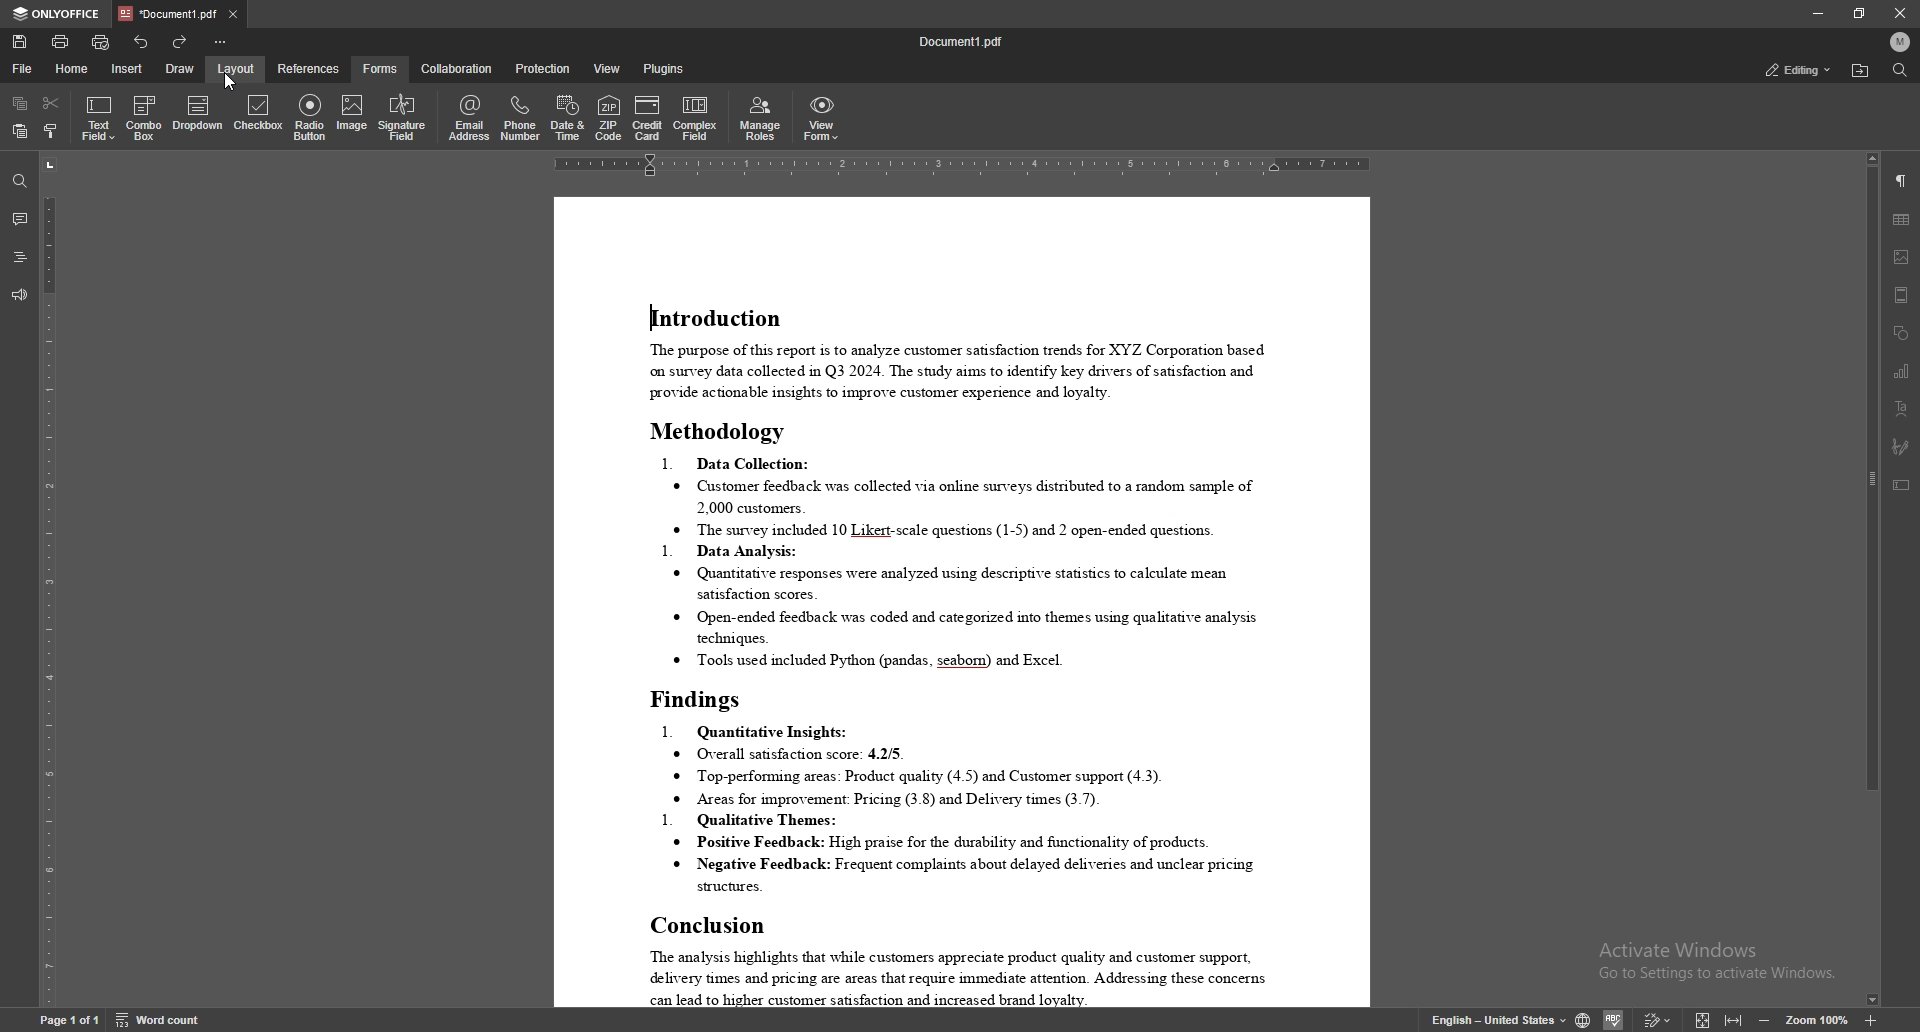 This screenshot has height=1032, width=1920. I want to click on onlyoffice, so click(58, 15).